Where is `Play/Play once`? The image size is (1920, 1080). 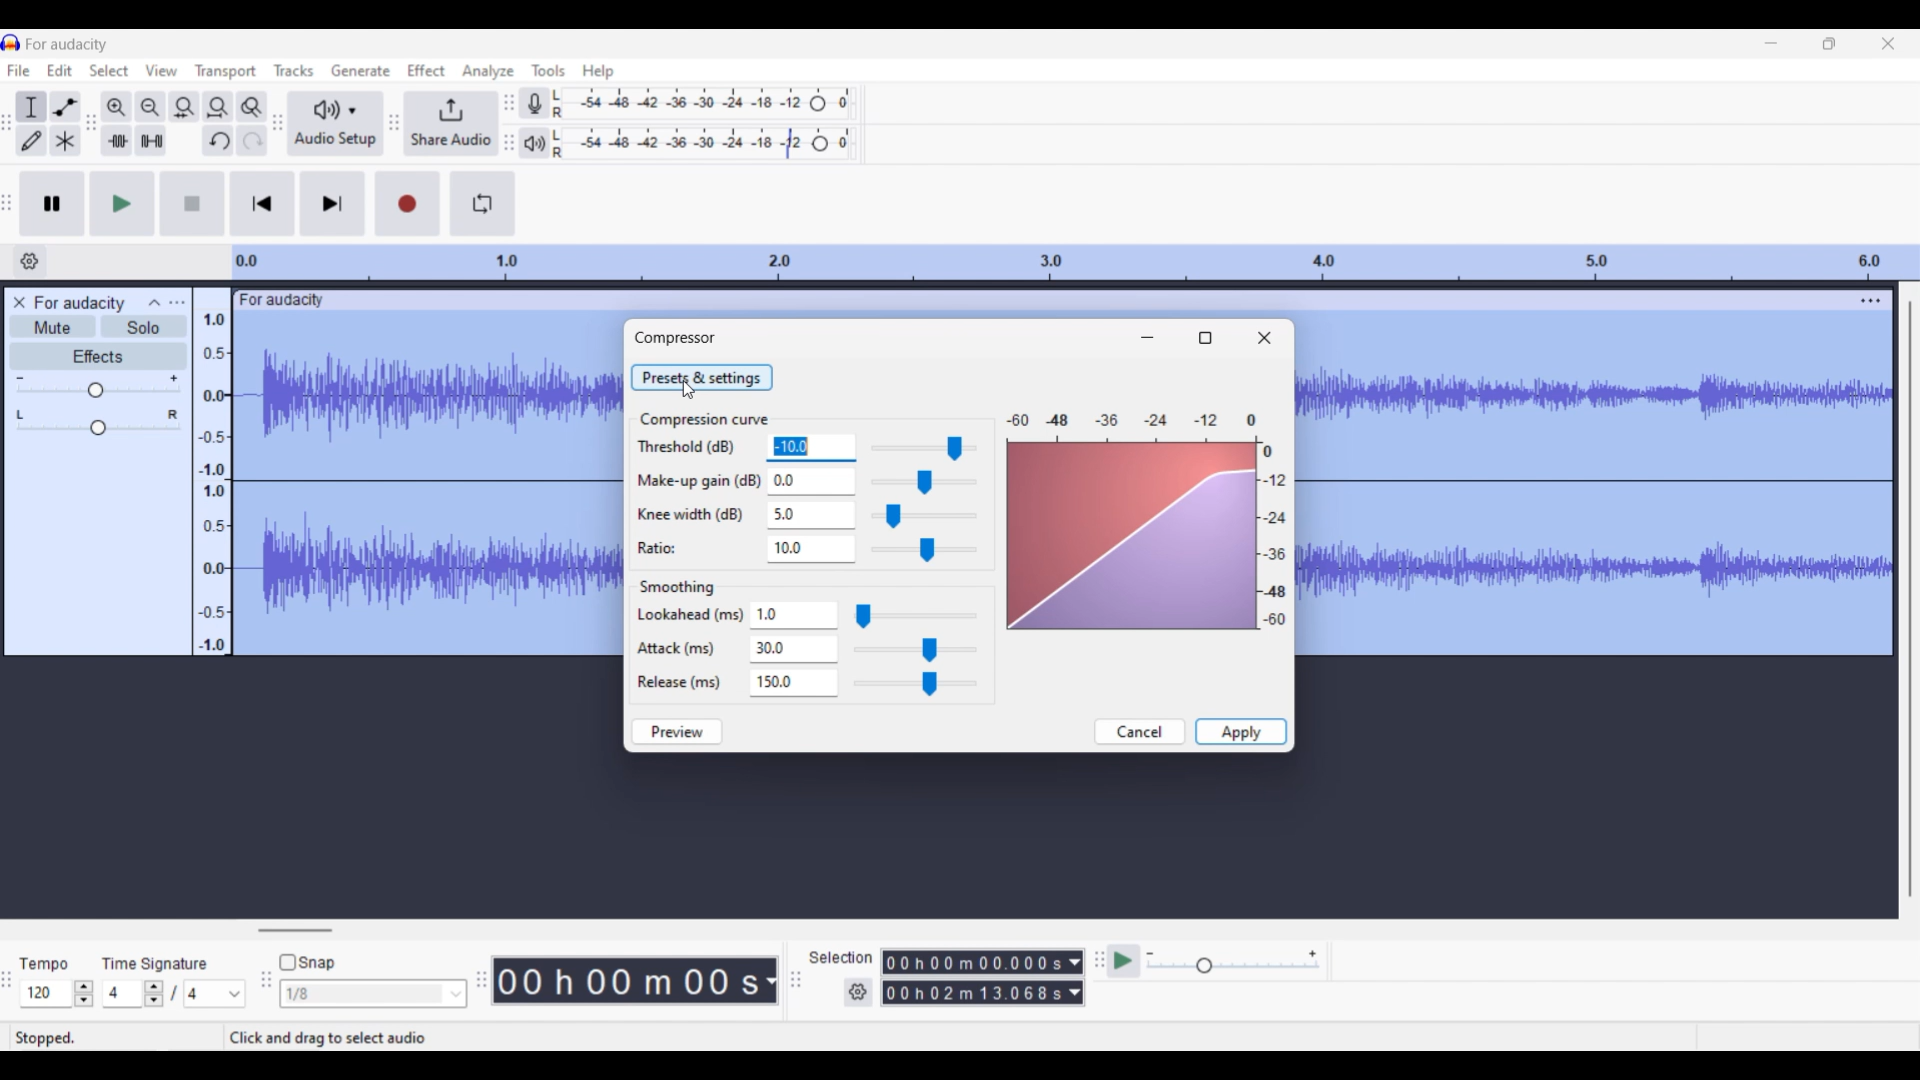 Play/Play once is located at coordinates (122, 204).